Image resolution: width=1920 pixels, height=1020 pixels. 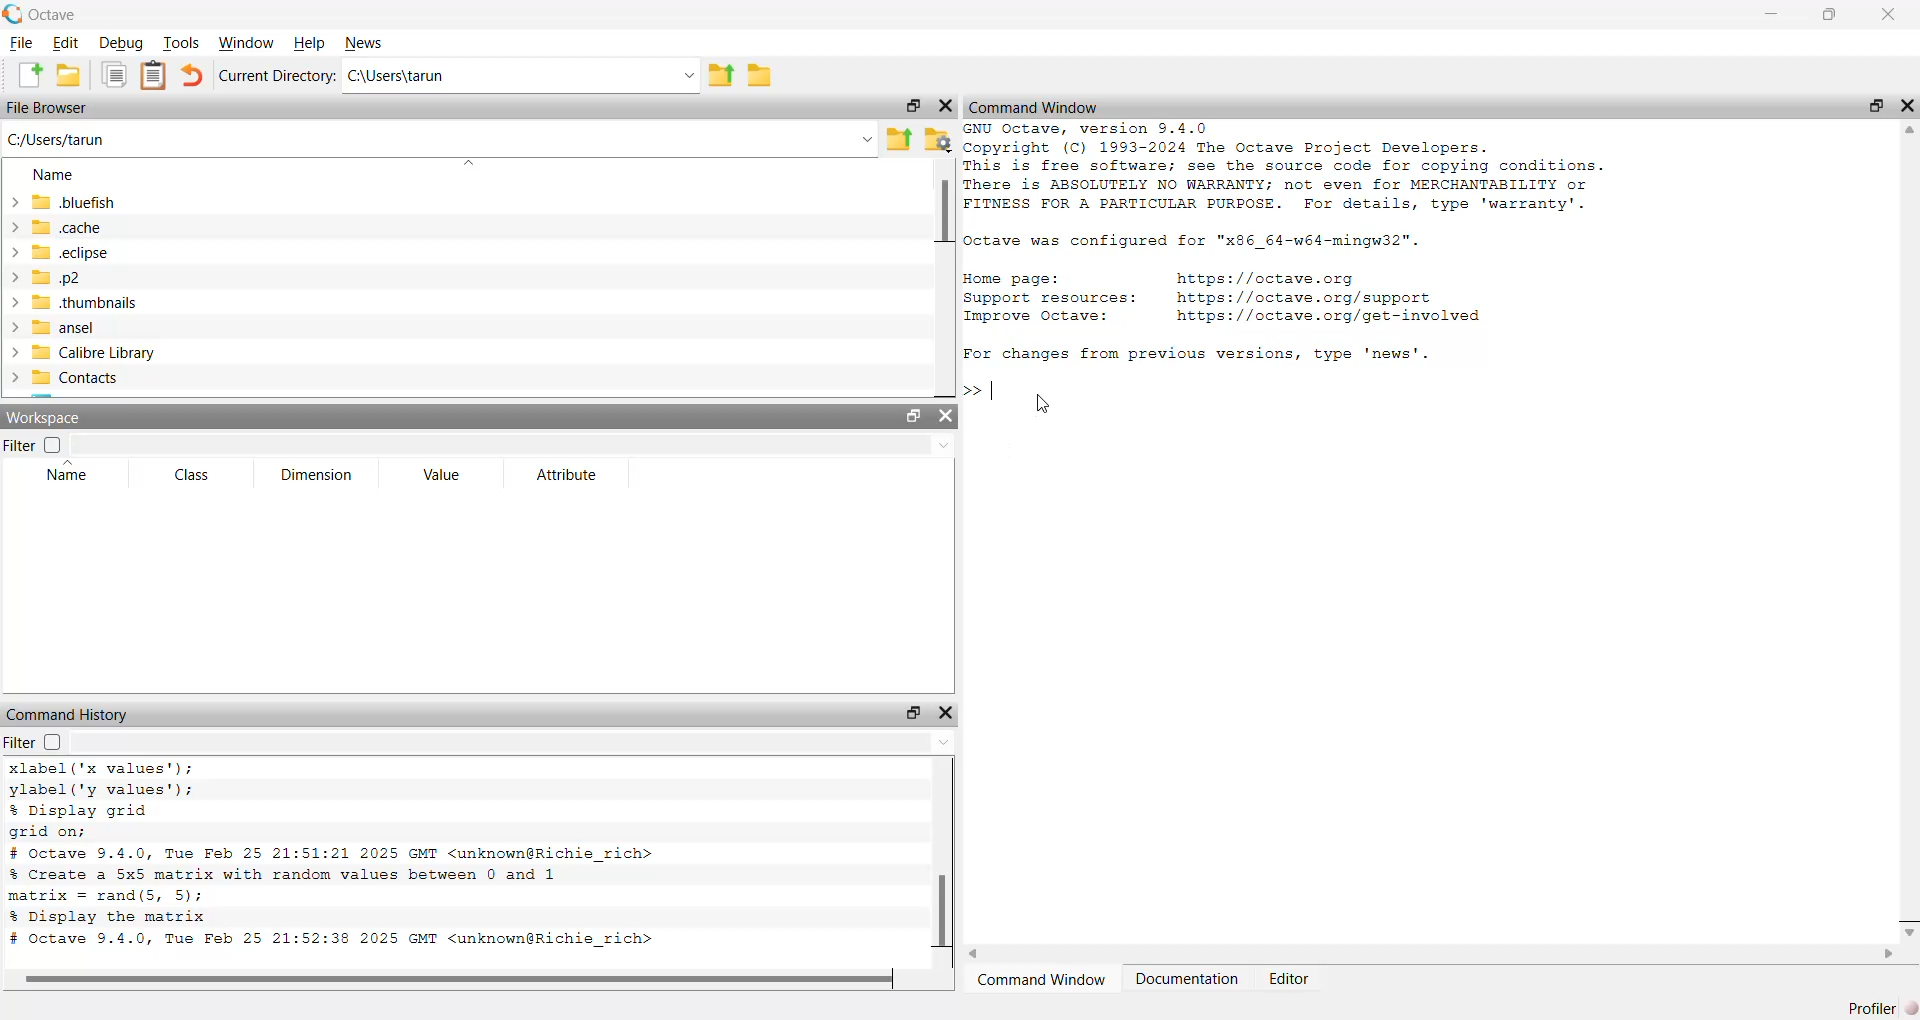 What do you see at coordinates (59, 176) in the screenshot?
I see `Name` at bounding box center [59, 176].